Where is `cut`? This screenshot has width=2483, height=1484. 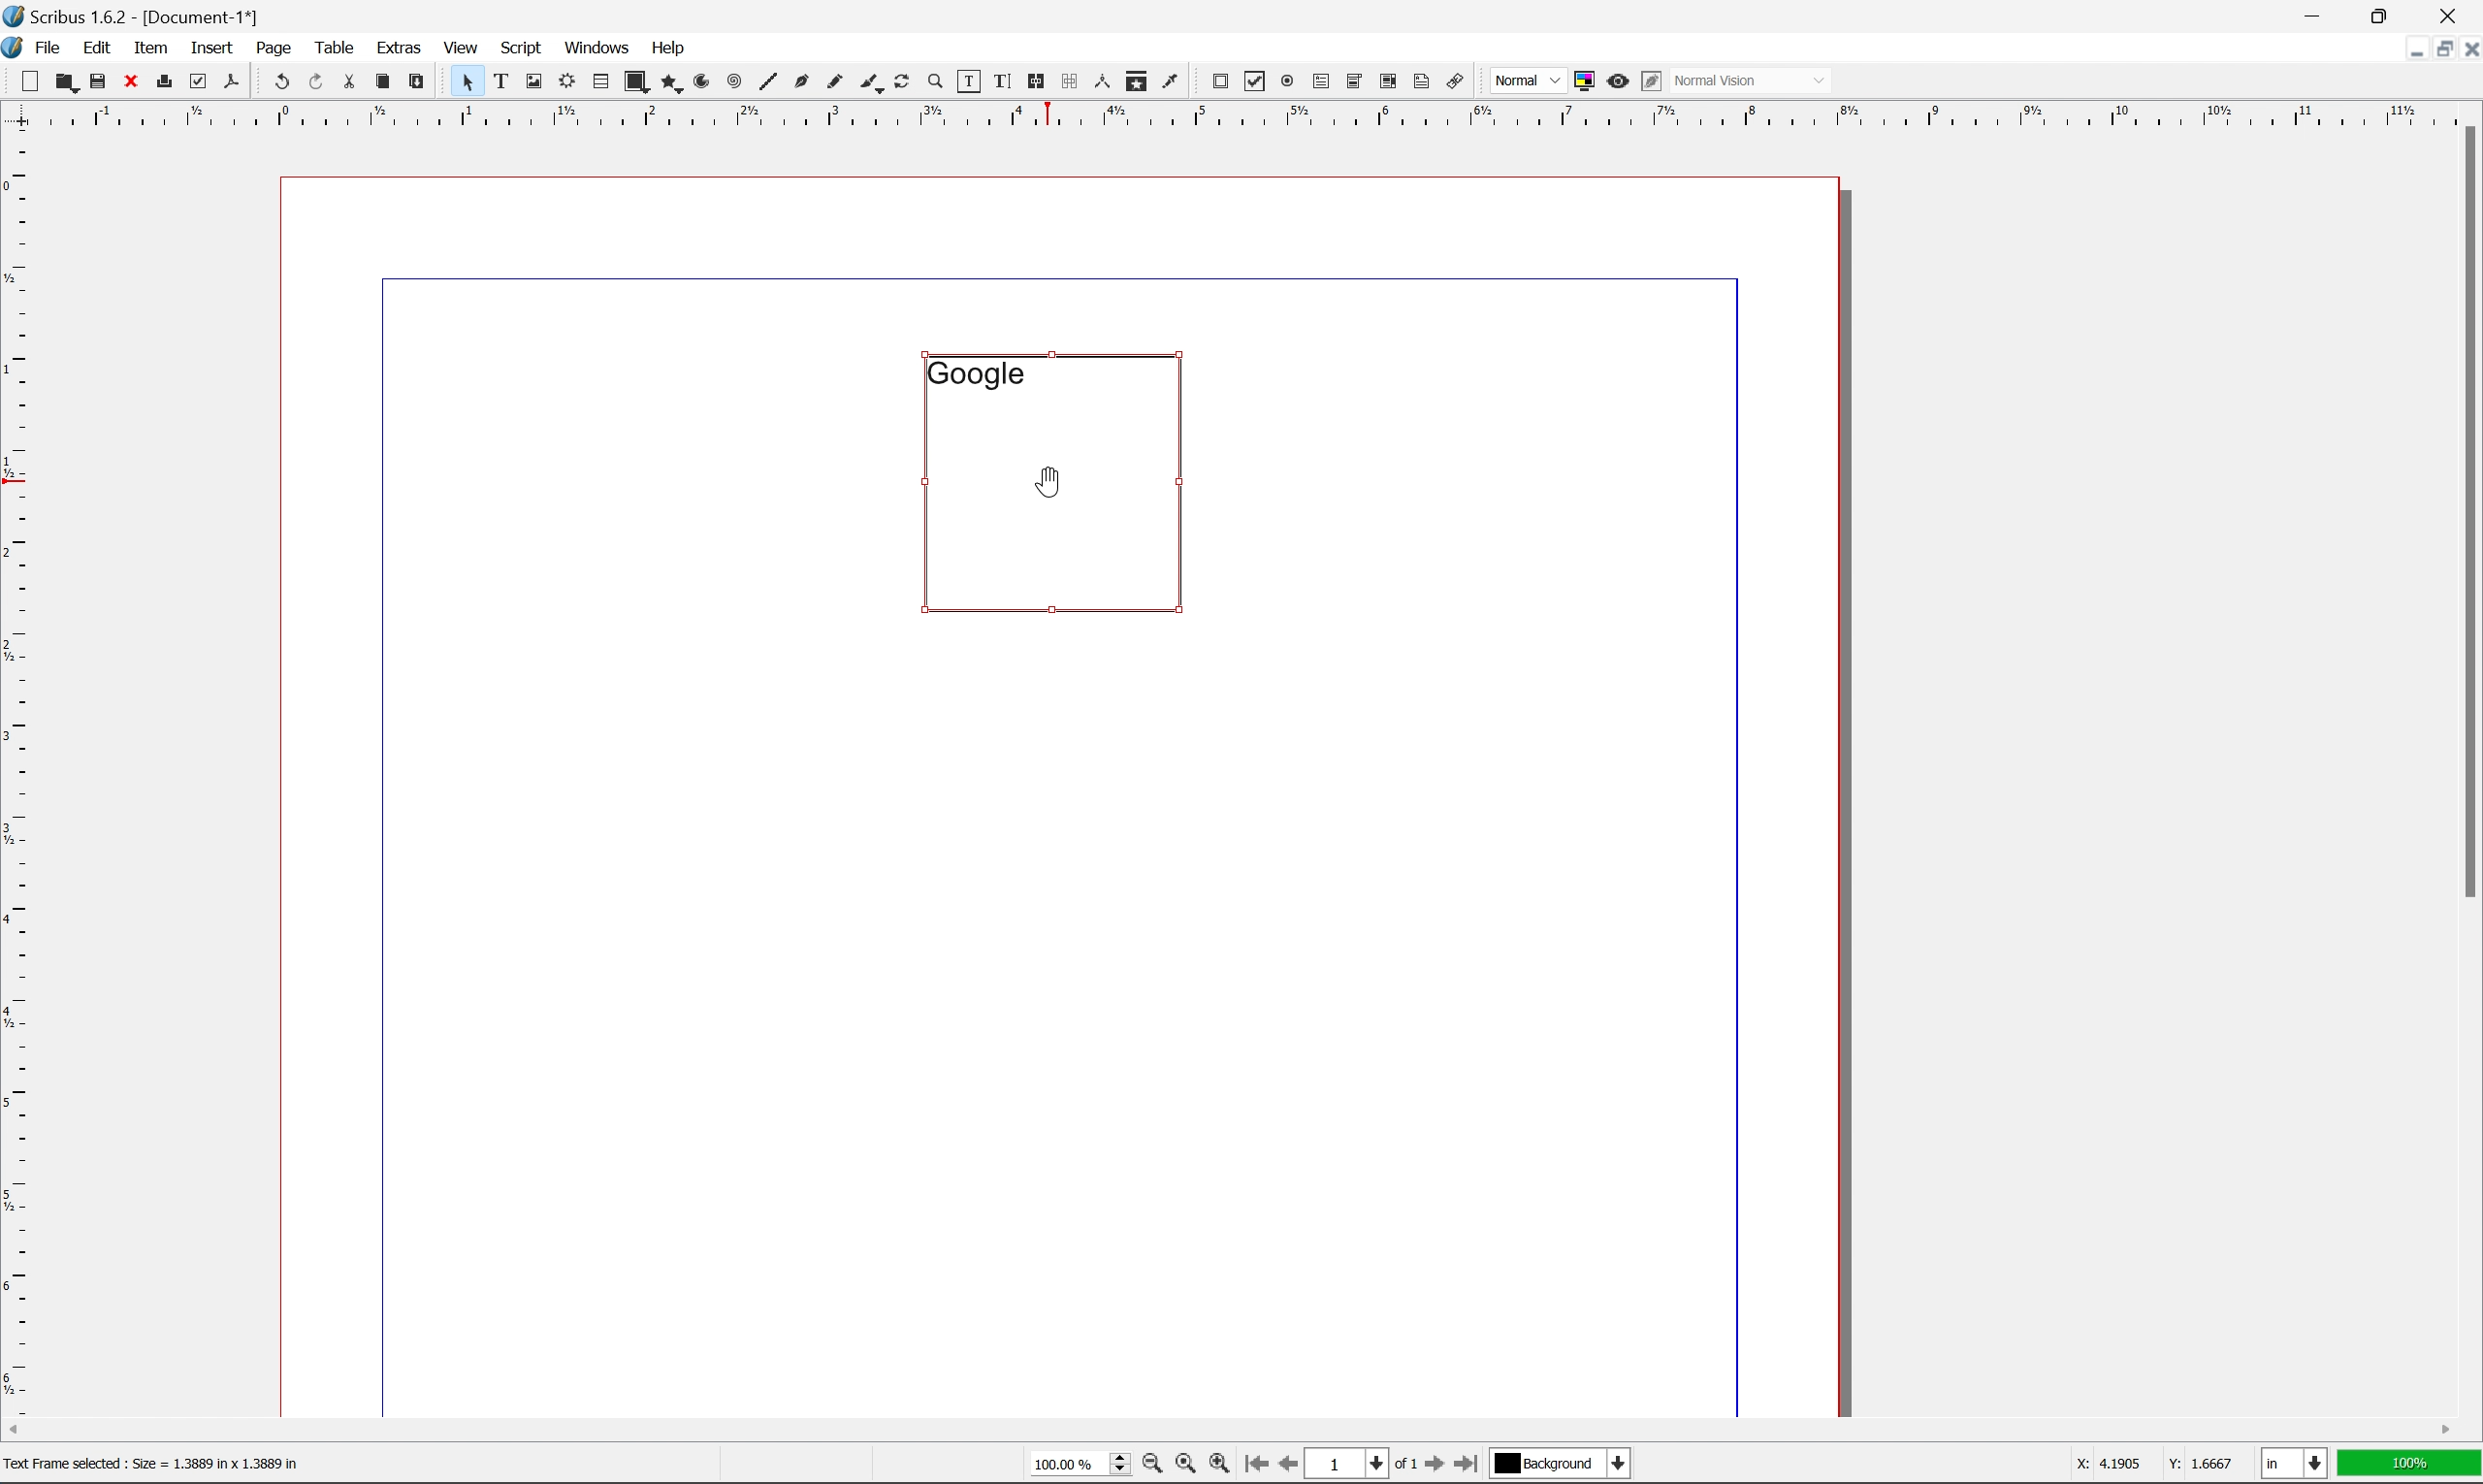
cut is located at coordinates (349, 81).